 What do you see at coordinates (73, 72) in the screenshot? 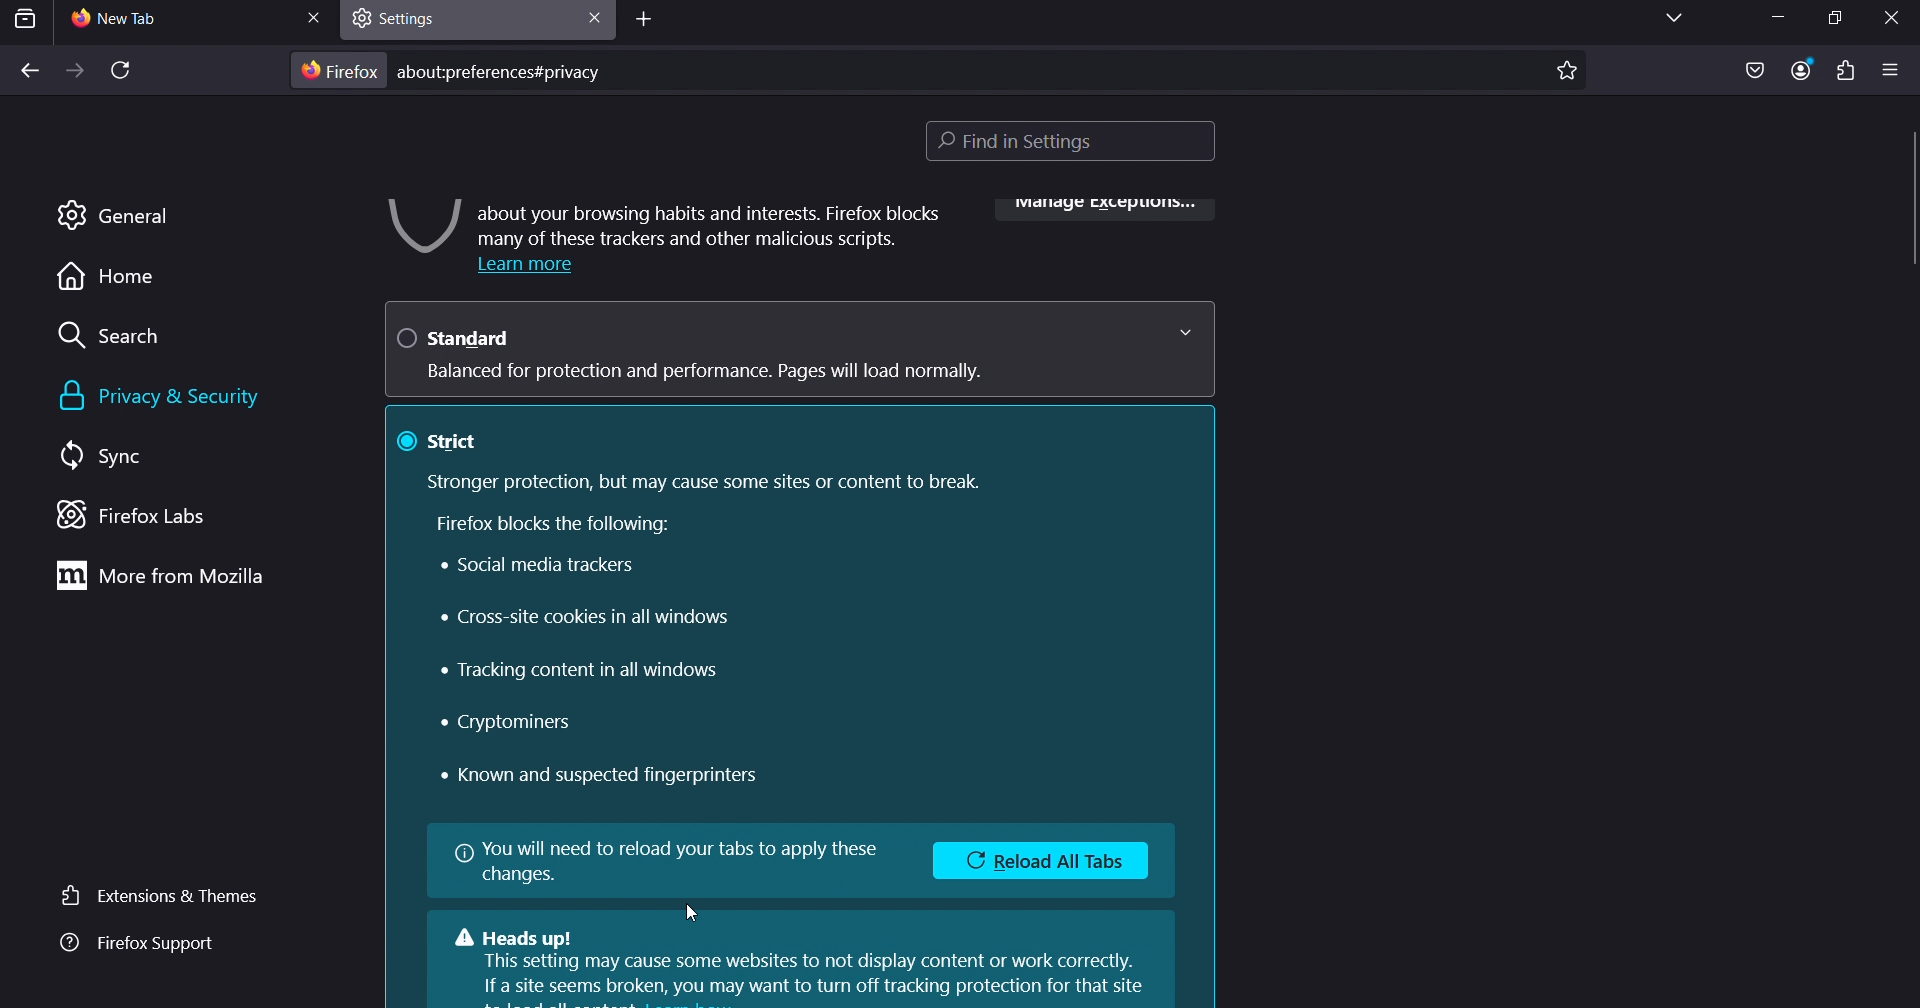
I see `forward one page` at bounding box center [73, 72].